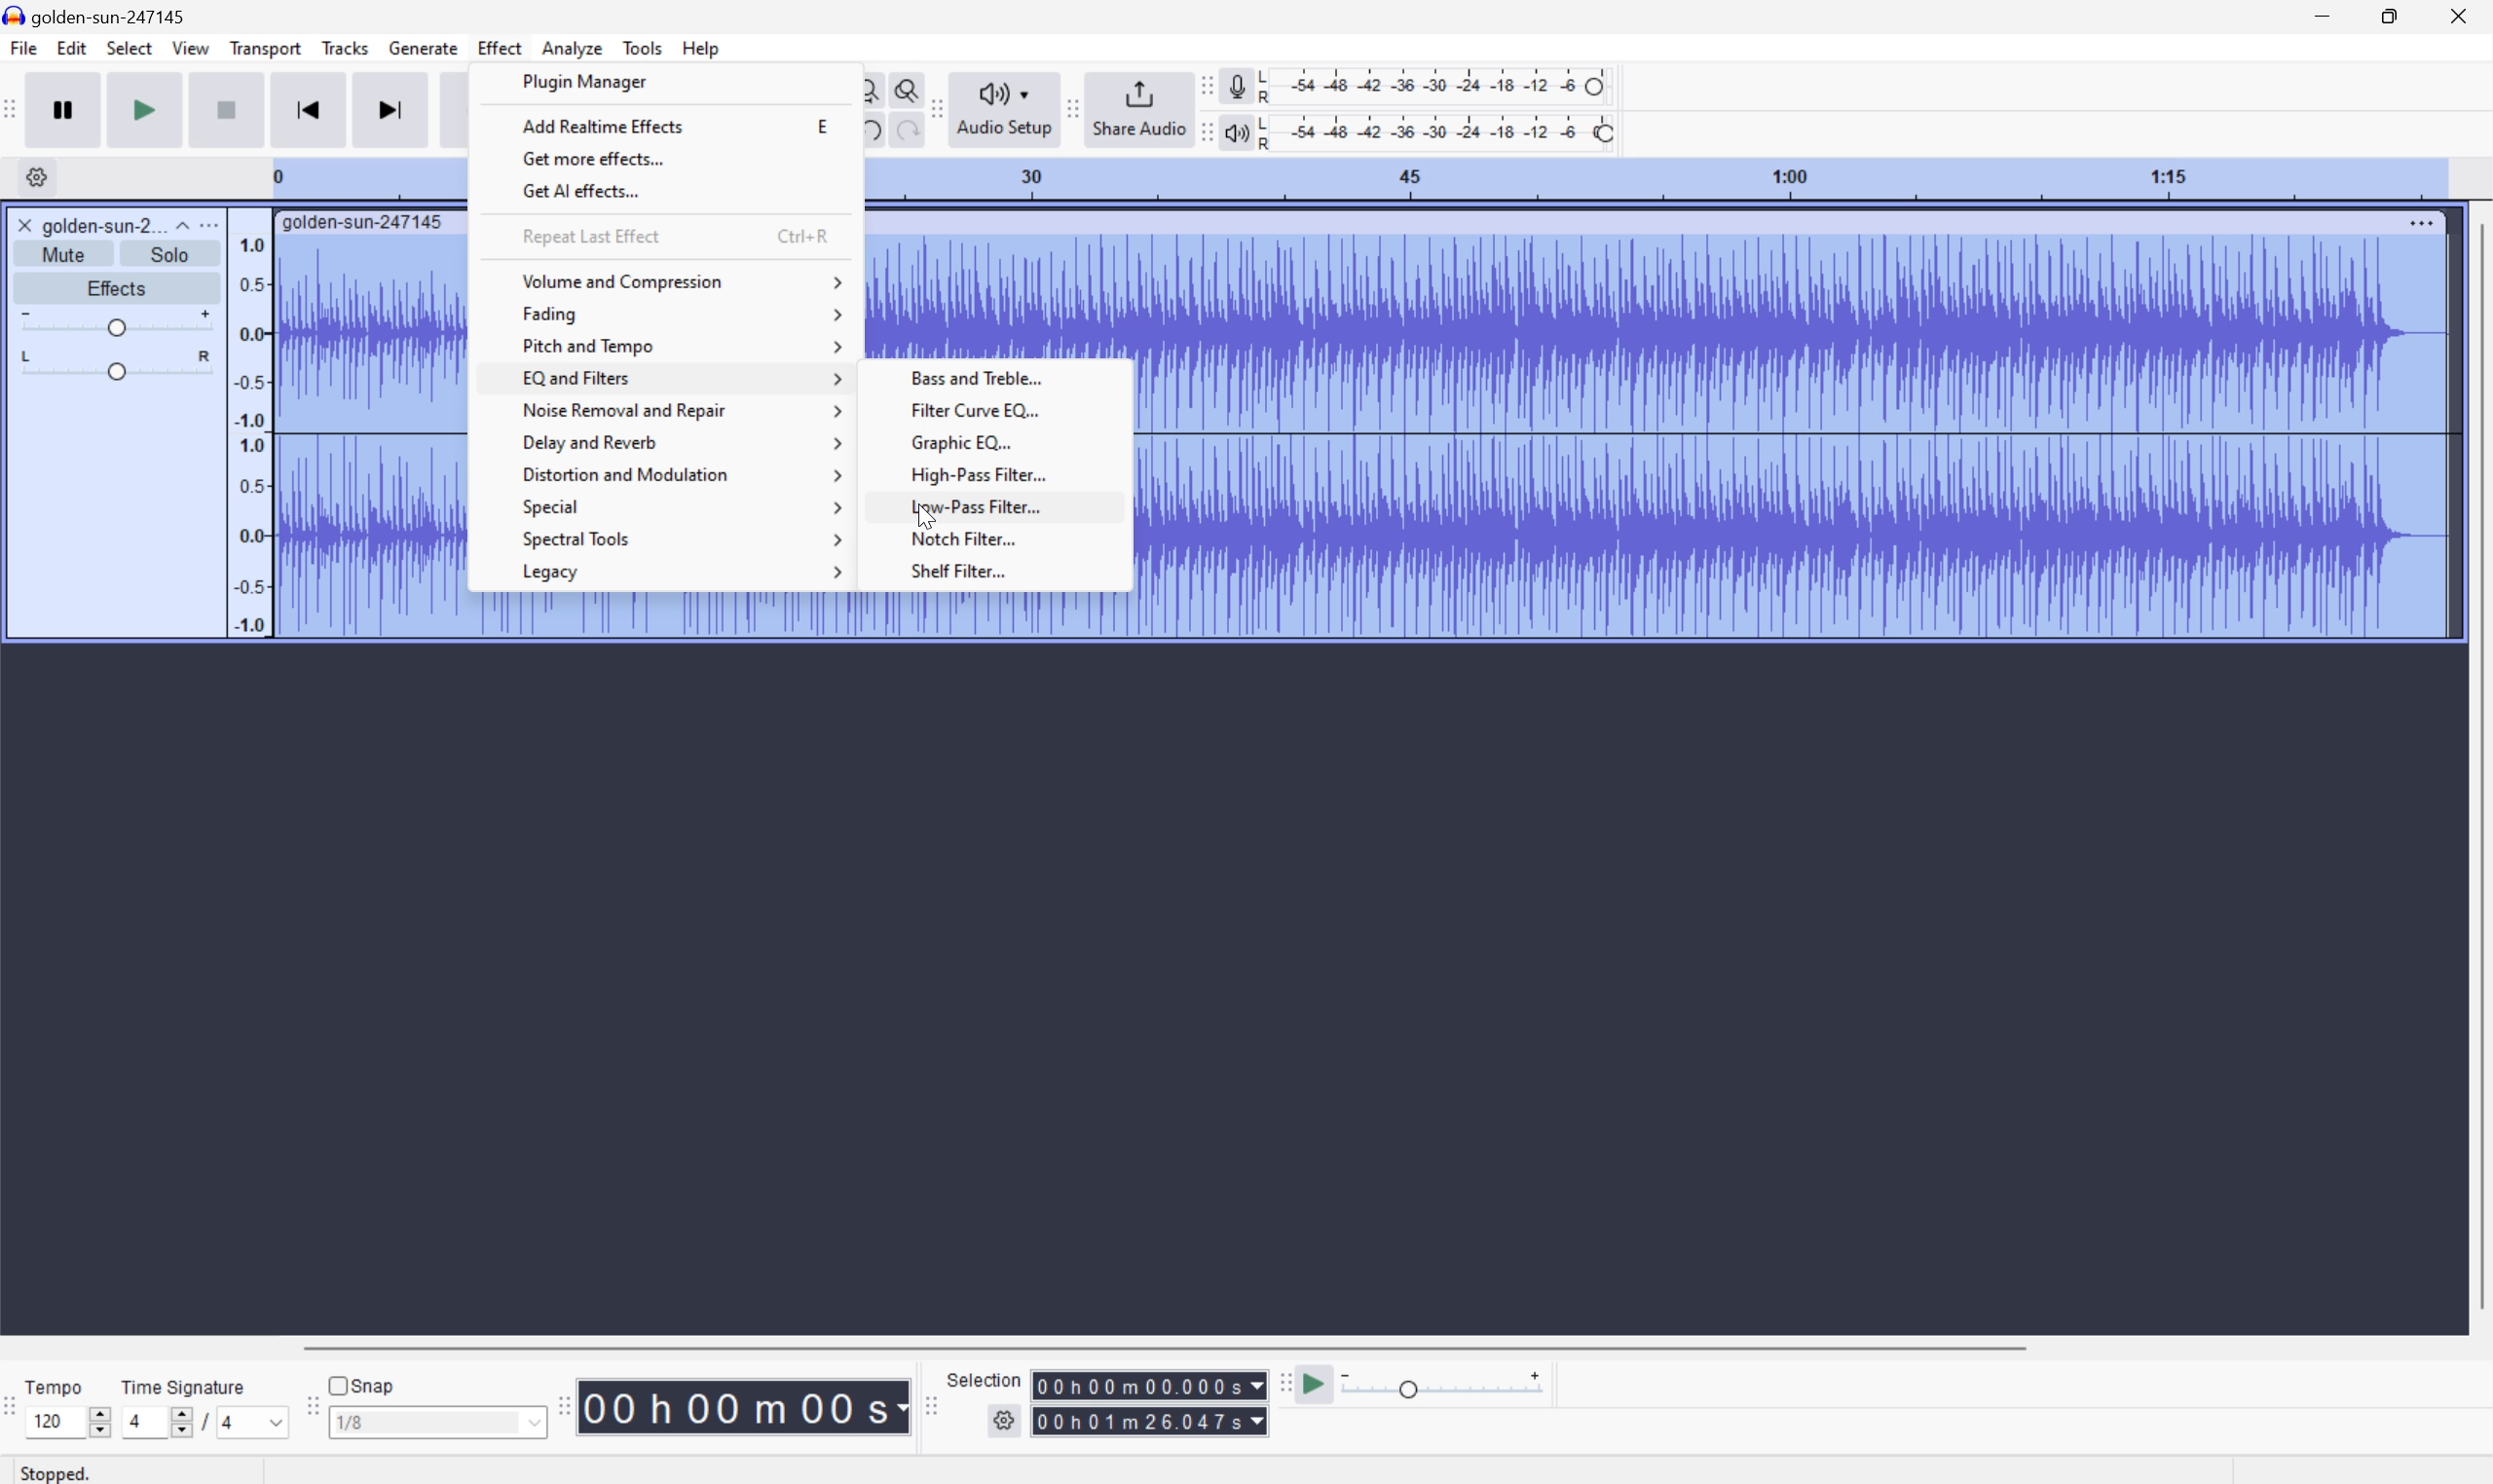  What do you see at coordinates (207, 224) in the screenshot?
I see `More` at bounding box center [207, 224].